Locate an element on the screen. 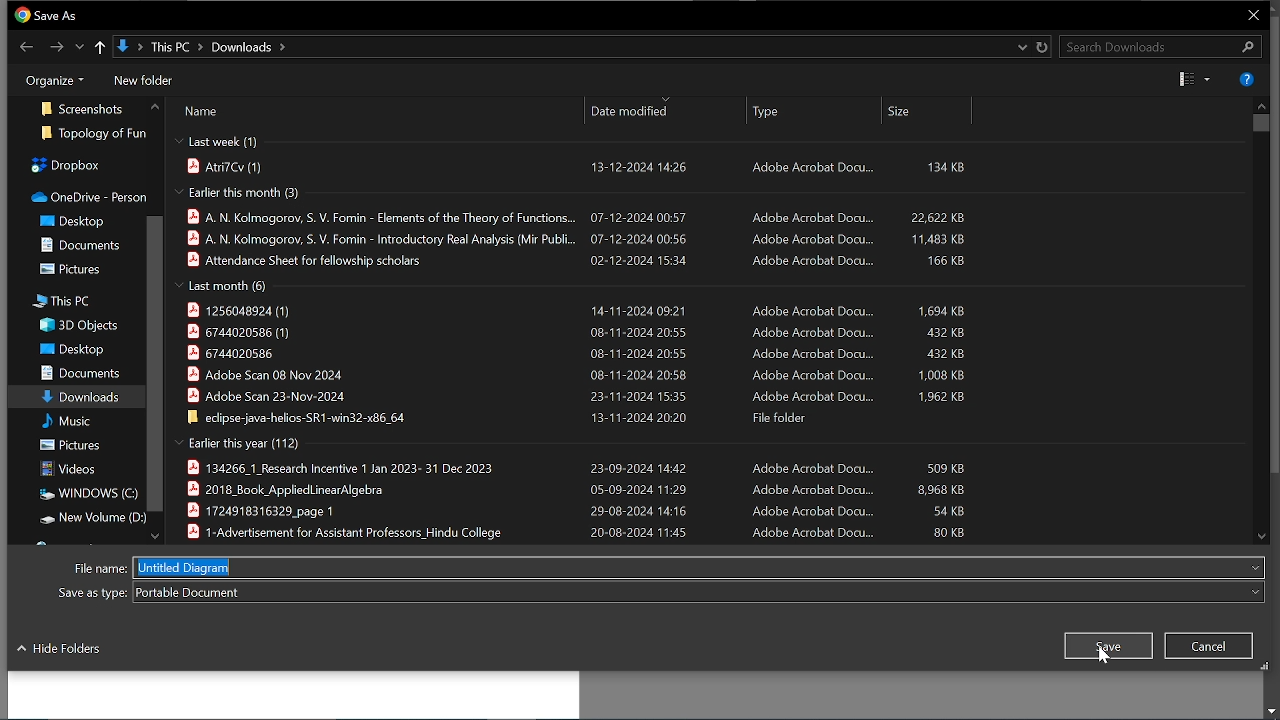 The image size is (1280, 720). Adobe Acrobat Docu... is located at coordinates (811, 241).